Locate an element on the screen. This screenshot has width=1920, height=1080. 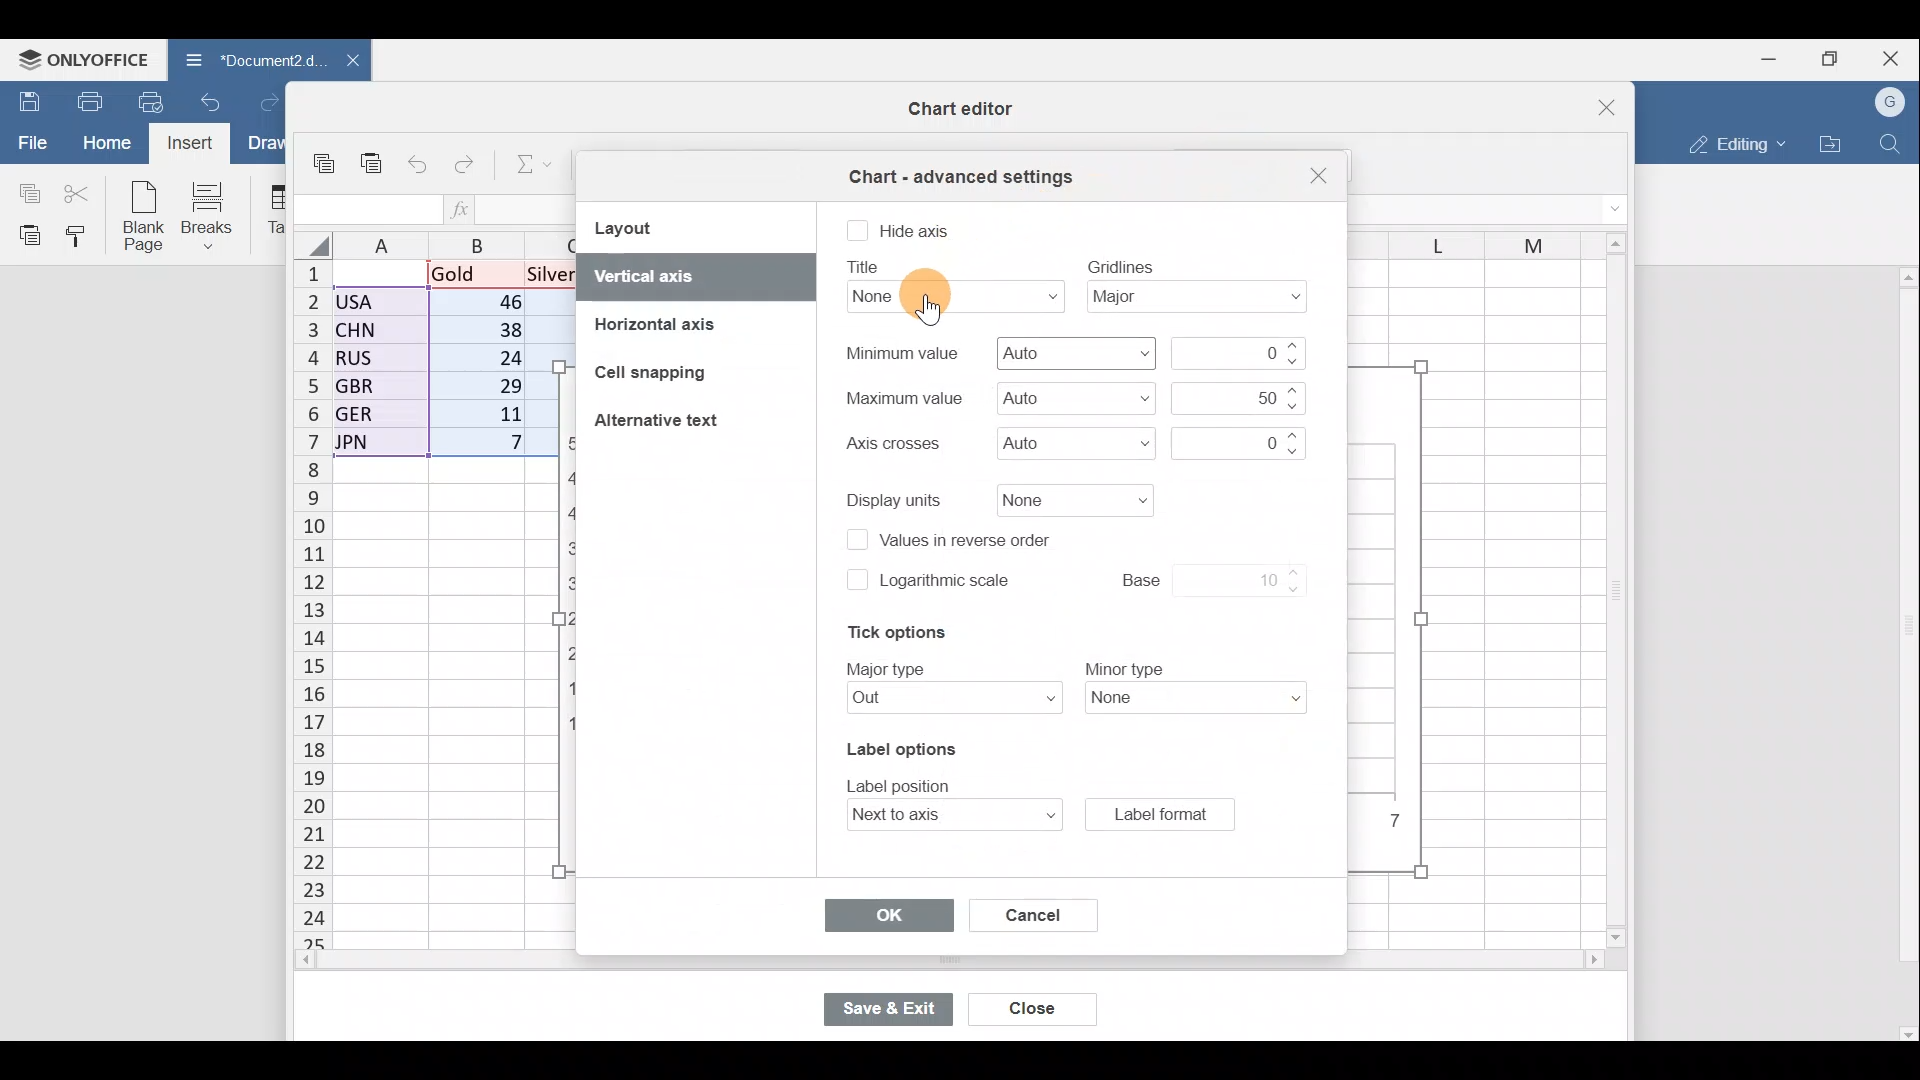
Close is located at coordinates (1027, 1011).